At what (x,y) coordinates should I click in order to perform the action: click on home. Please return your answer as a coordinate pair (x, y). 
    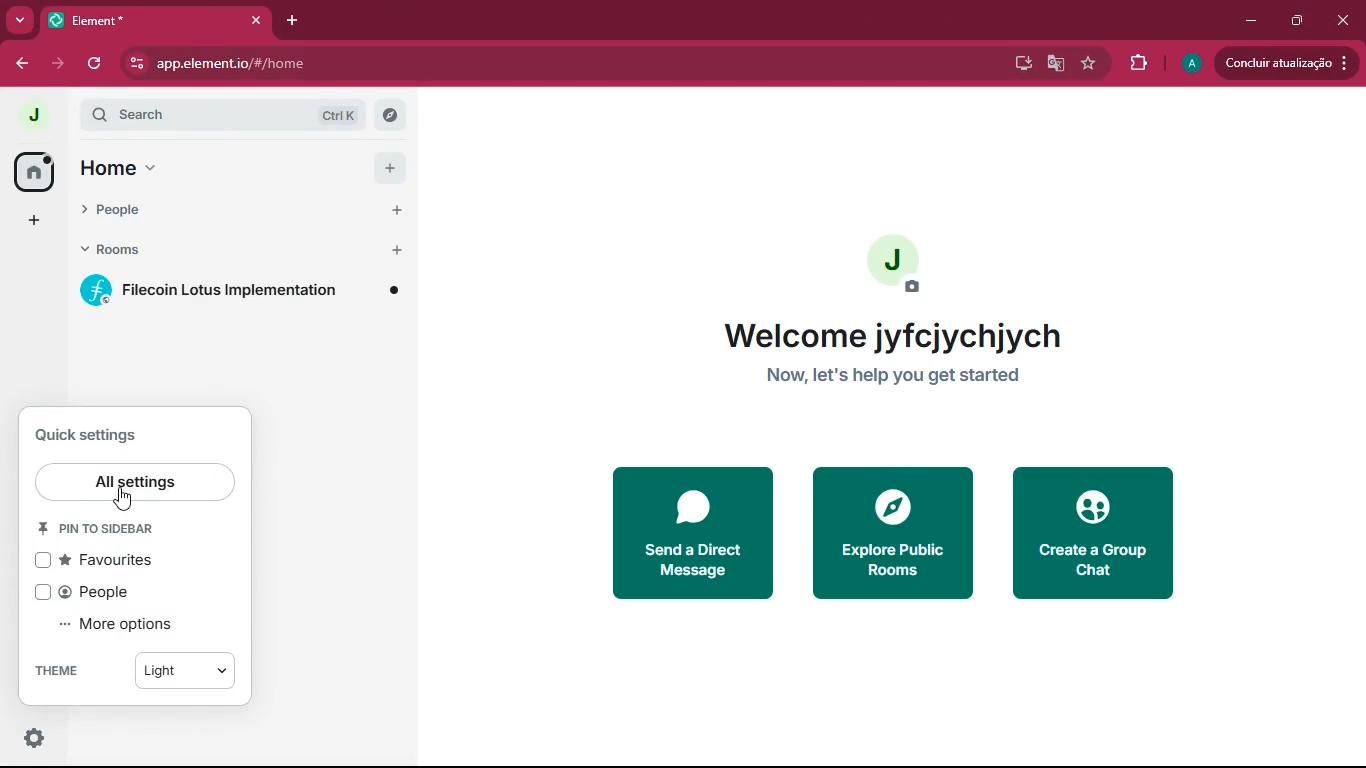
    Looking at the image, I should click on (34, 171).